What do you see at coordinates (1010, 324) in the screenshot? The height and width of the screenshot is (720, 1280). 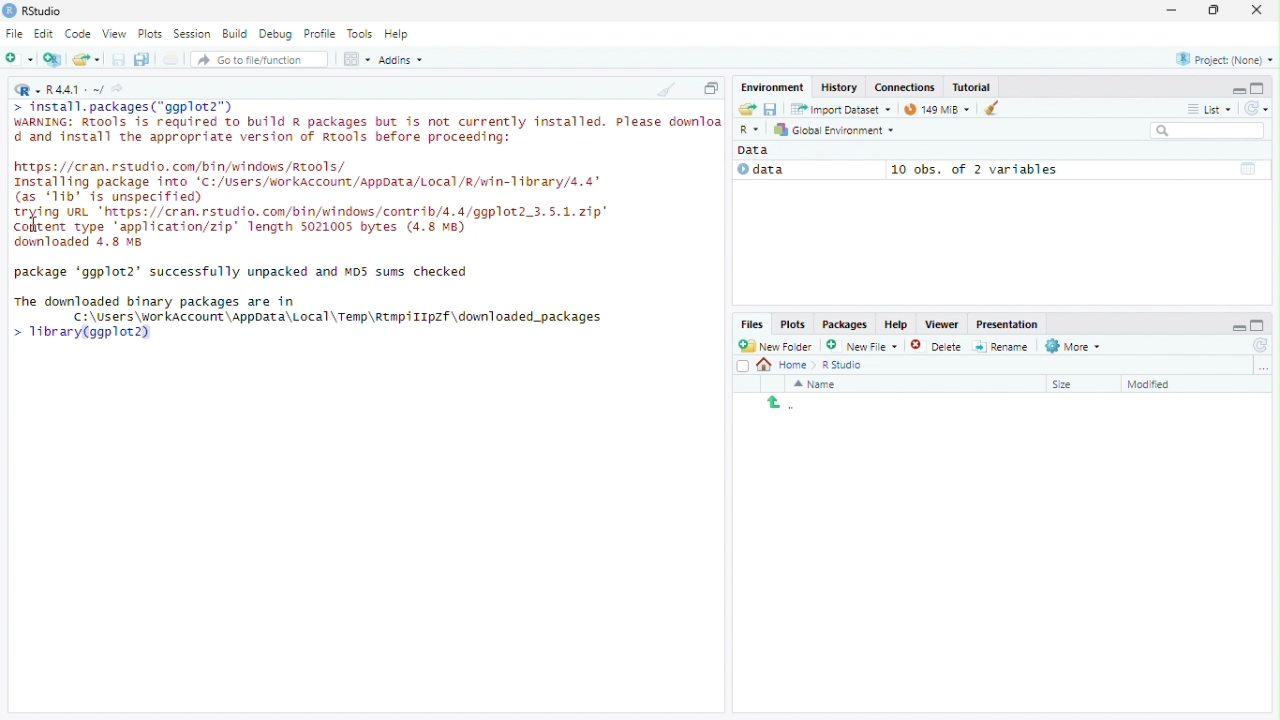 I see `presentation` at bounding box center [1010, 324].